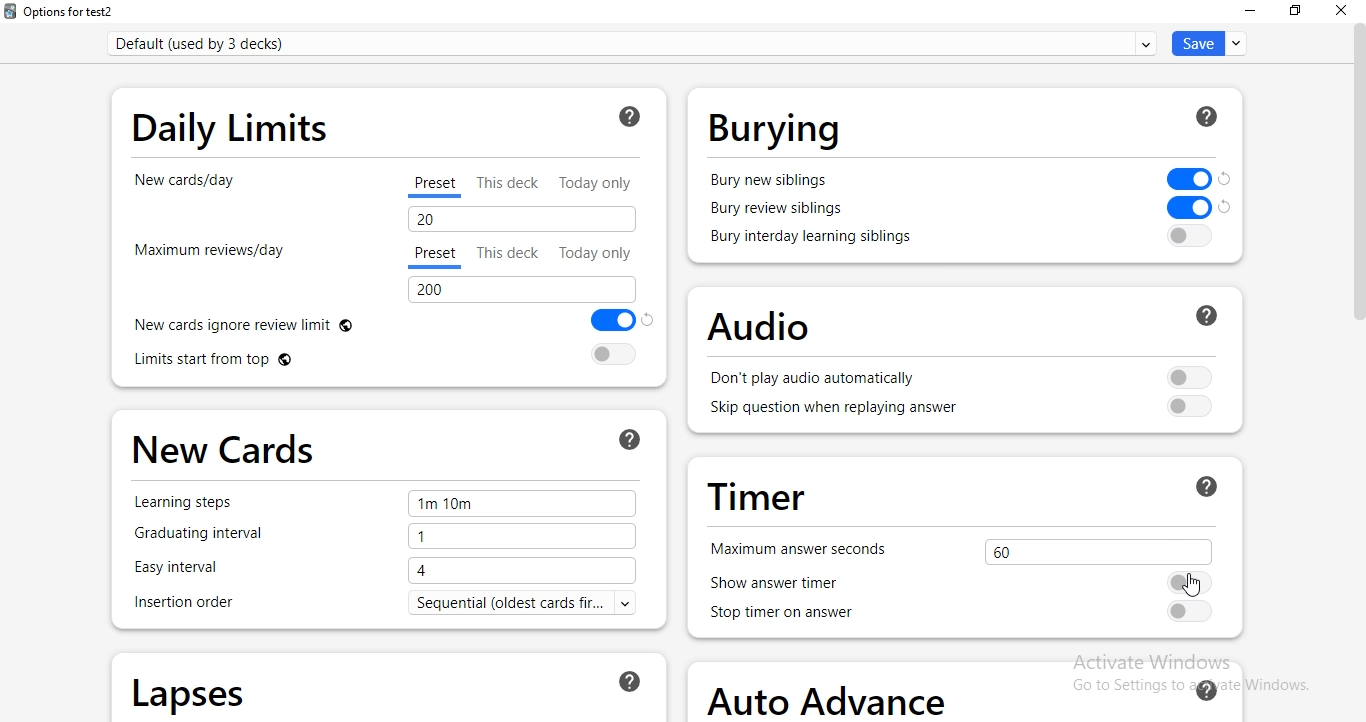 The image size is (1366, 722). I want to click on new cards ignore review limit, so click(386, 321).